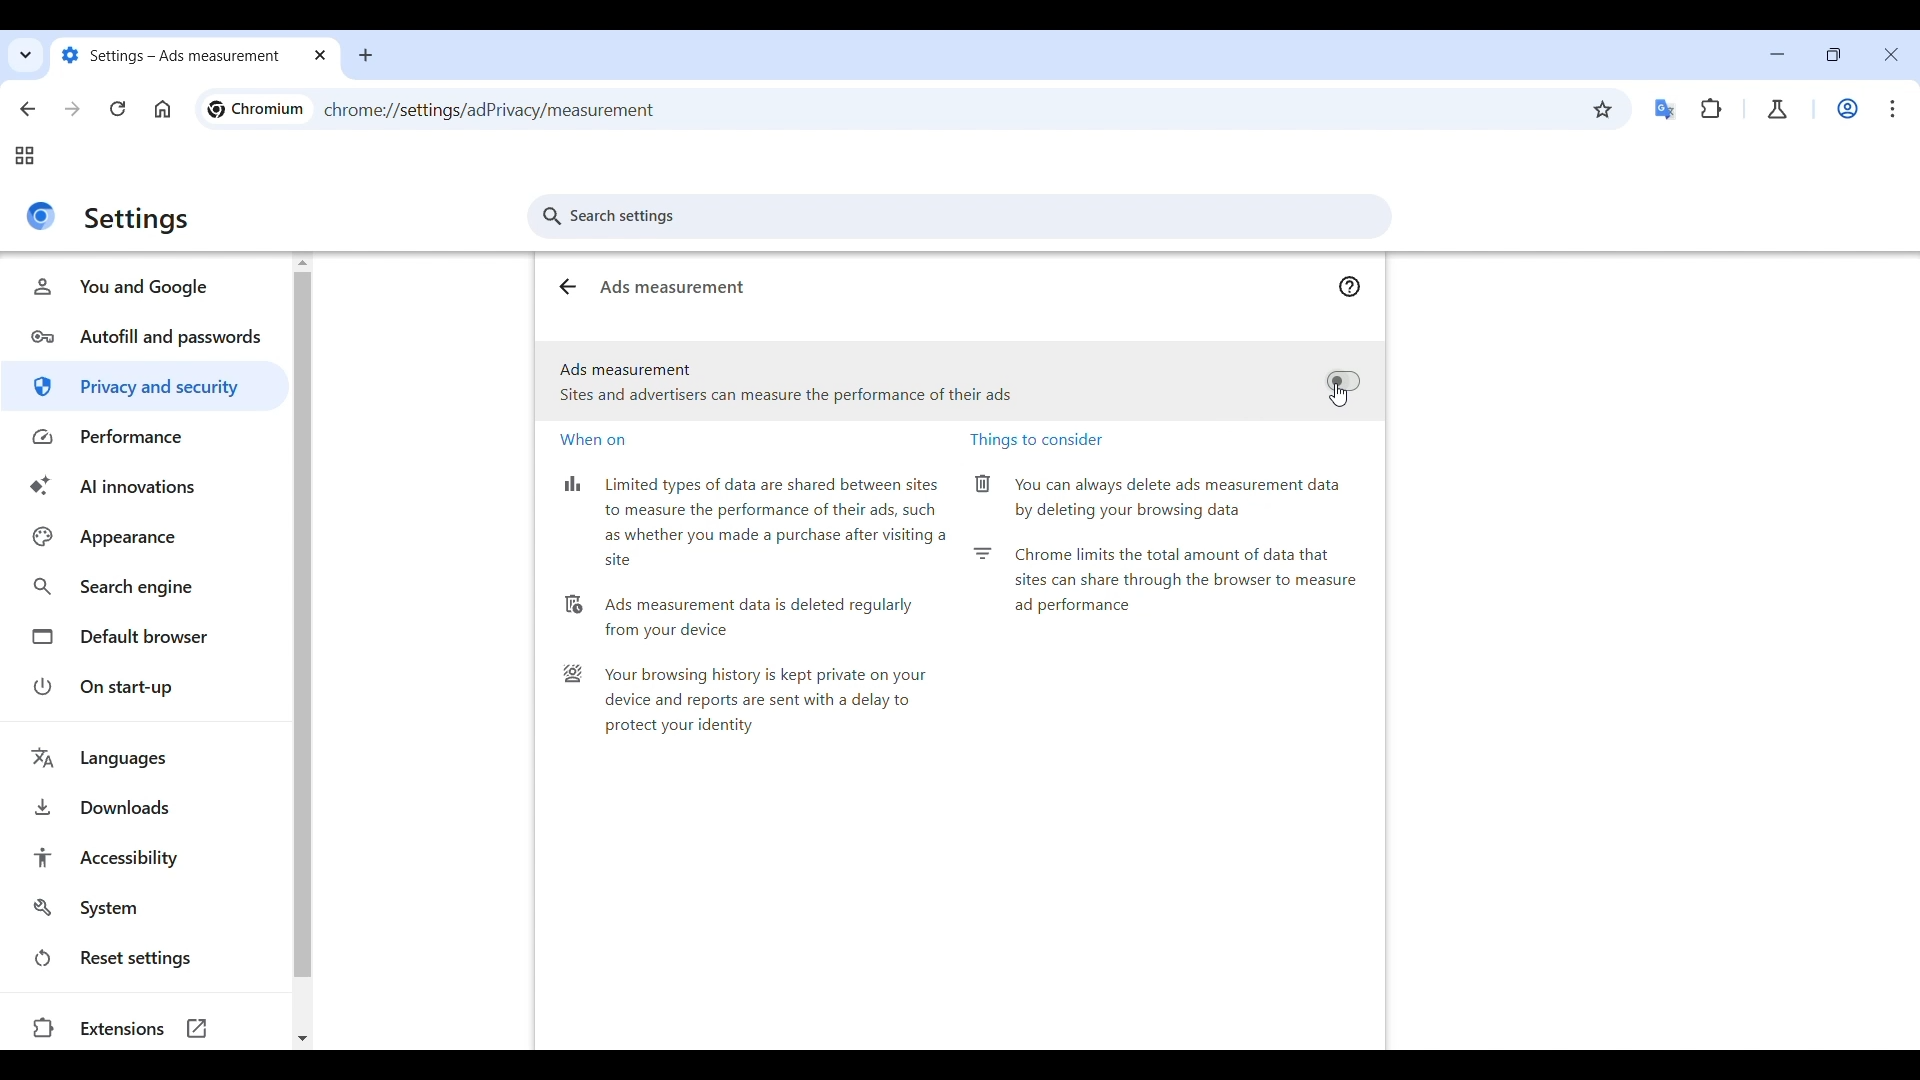 This screenshot has width=1920, height=1080. Describe the element at coordinates (1665, 110) in the screenshot. I see `Google translator extension` at that location.